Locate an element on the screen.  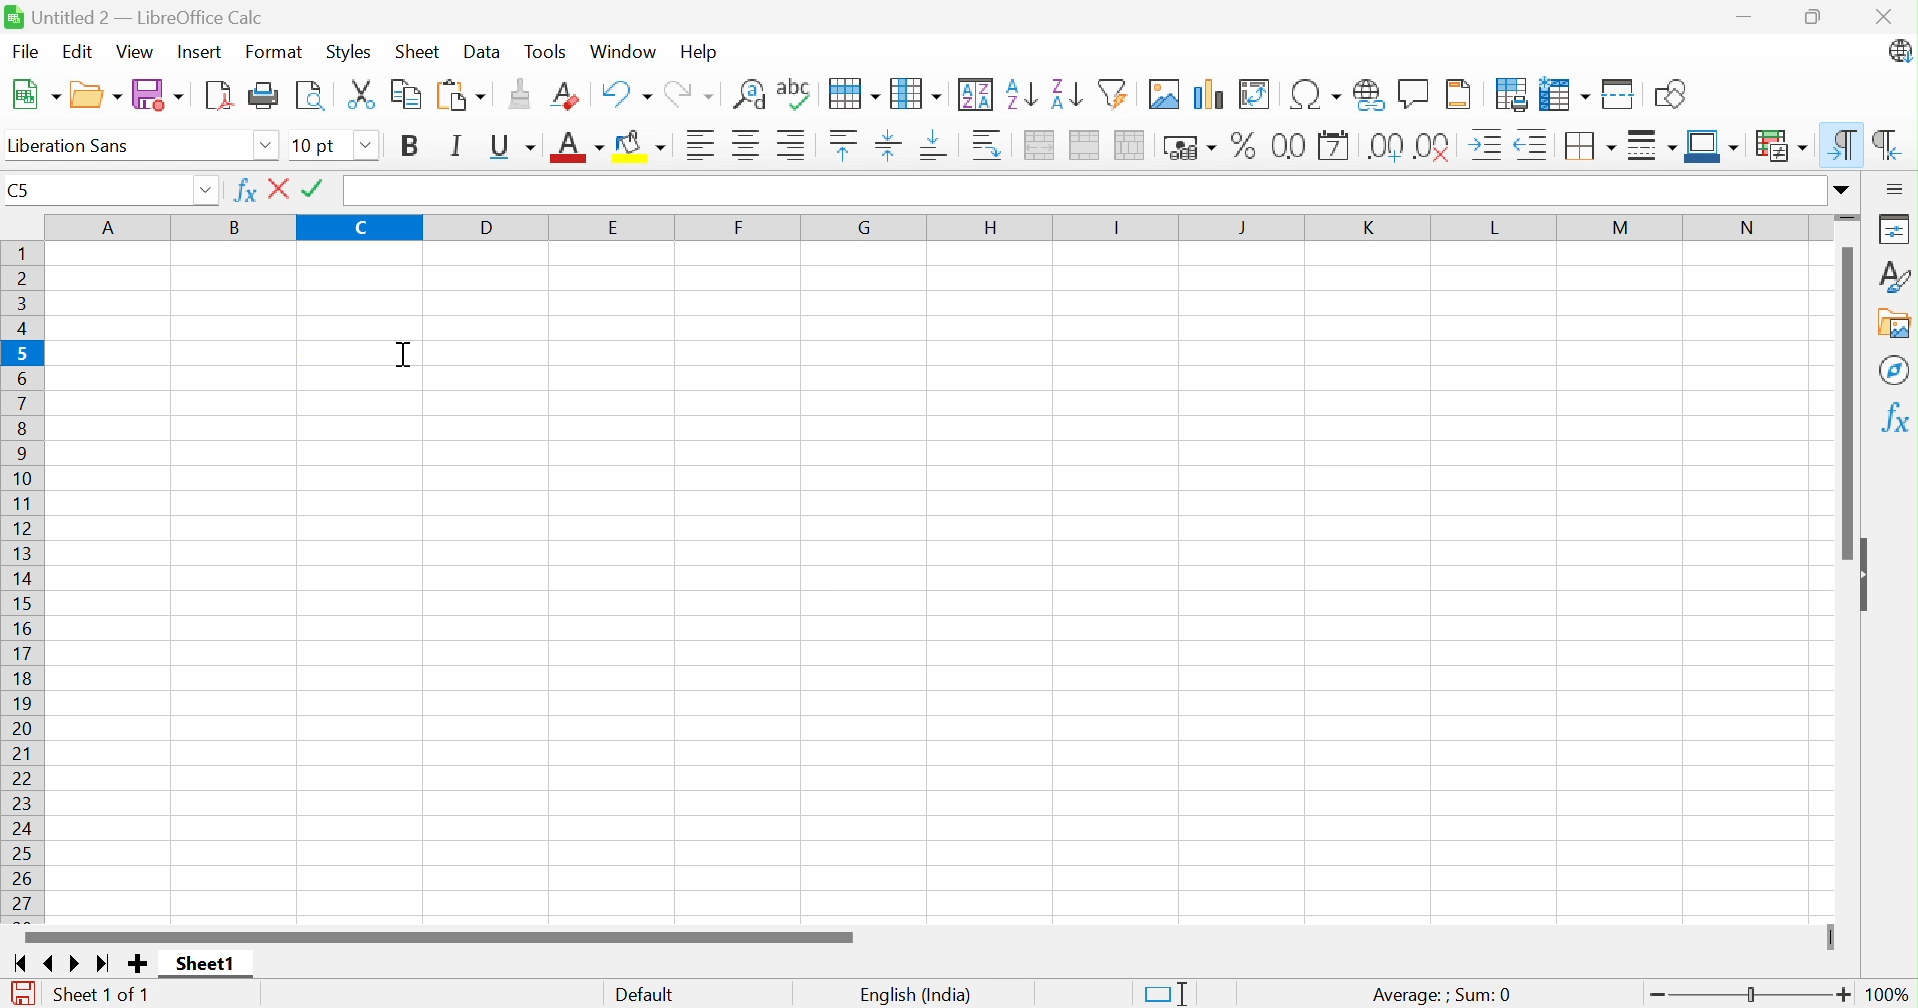
Scroll to next sheet is located at coordinates (78, 964).